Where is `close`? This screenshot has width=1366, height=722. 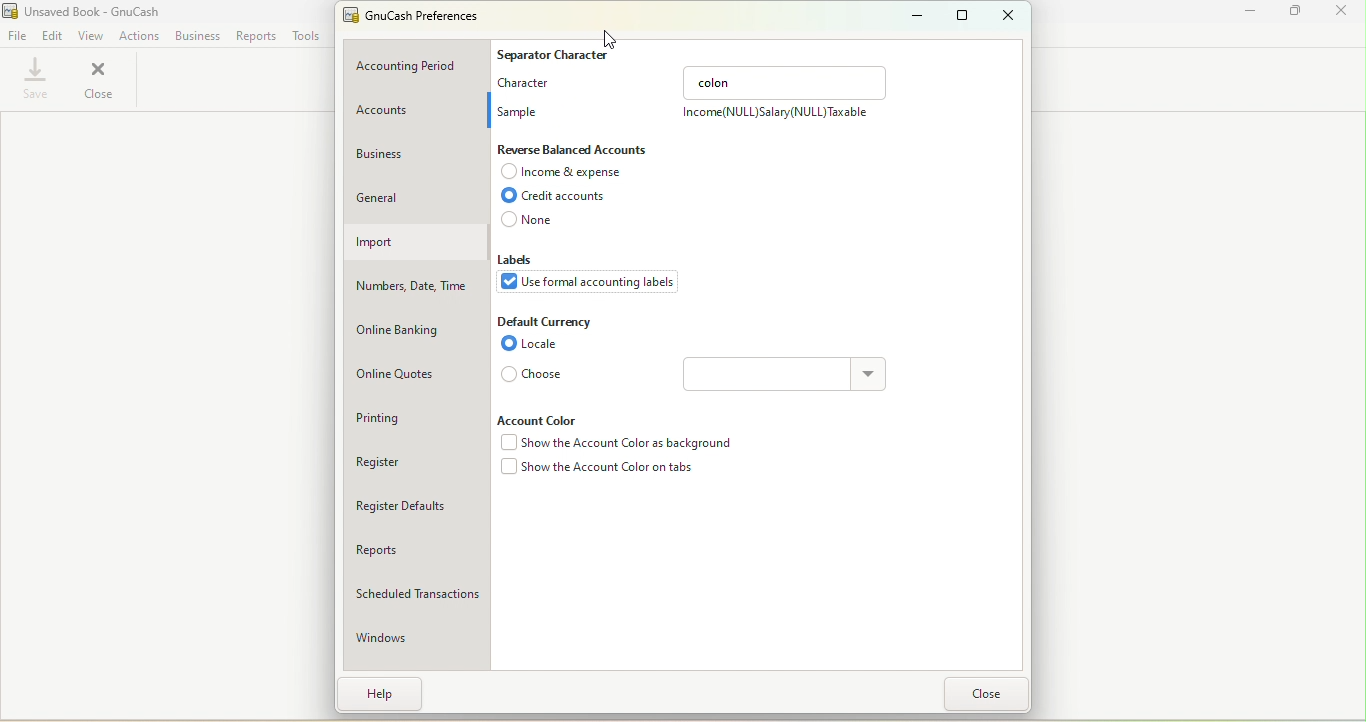
close is located at coordinates (1340, 11).